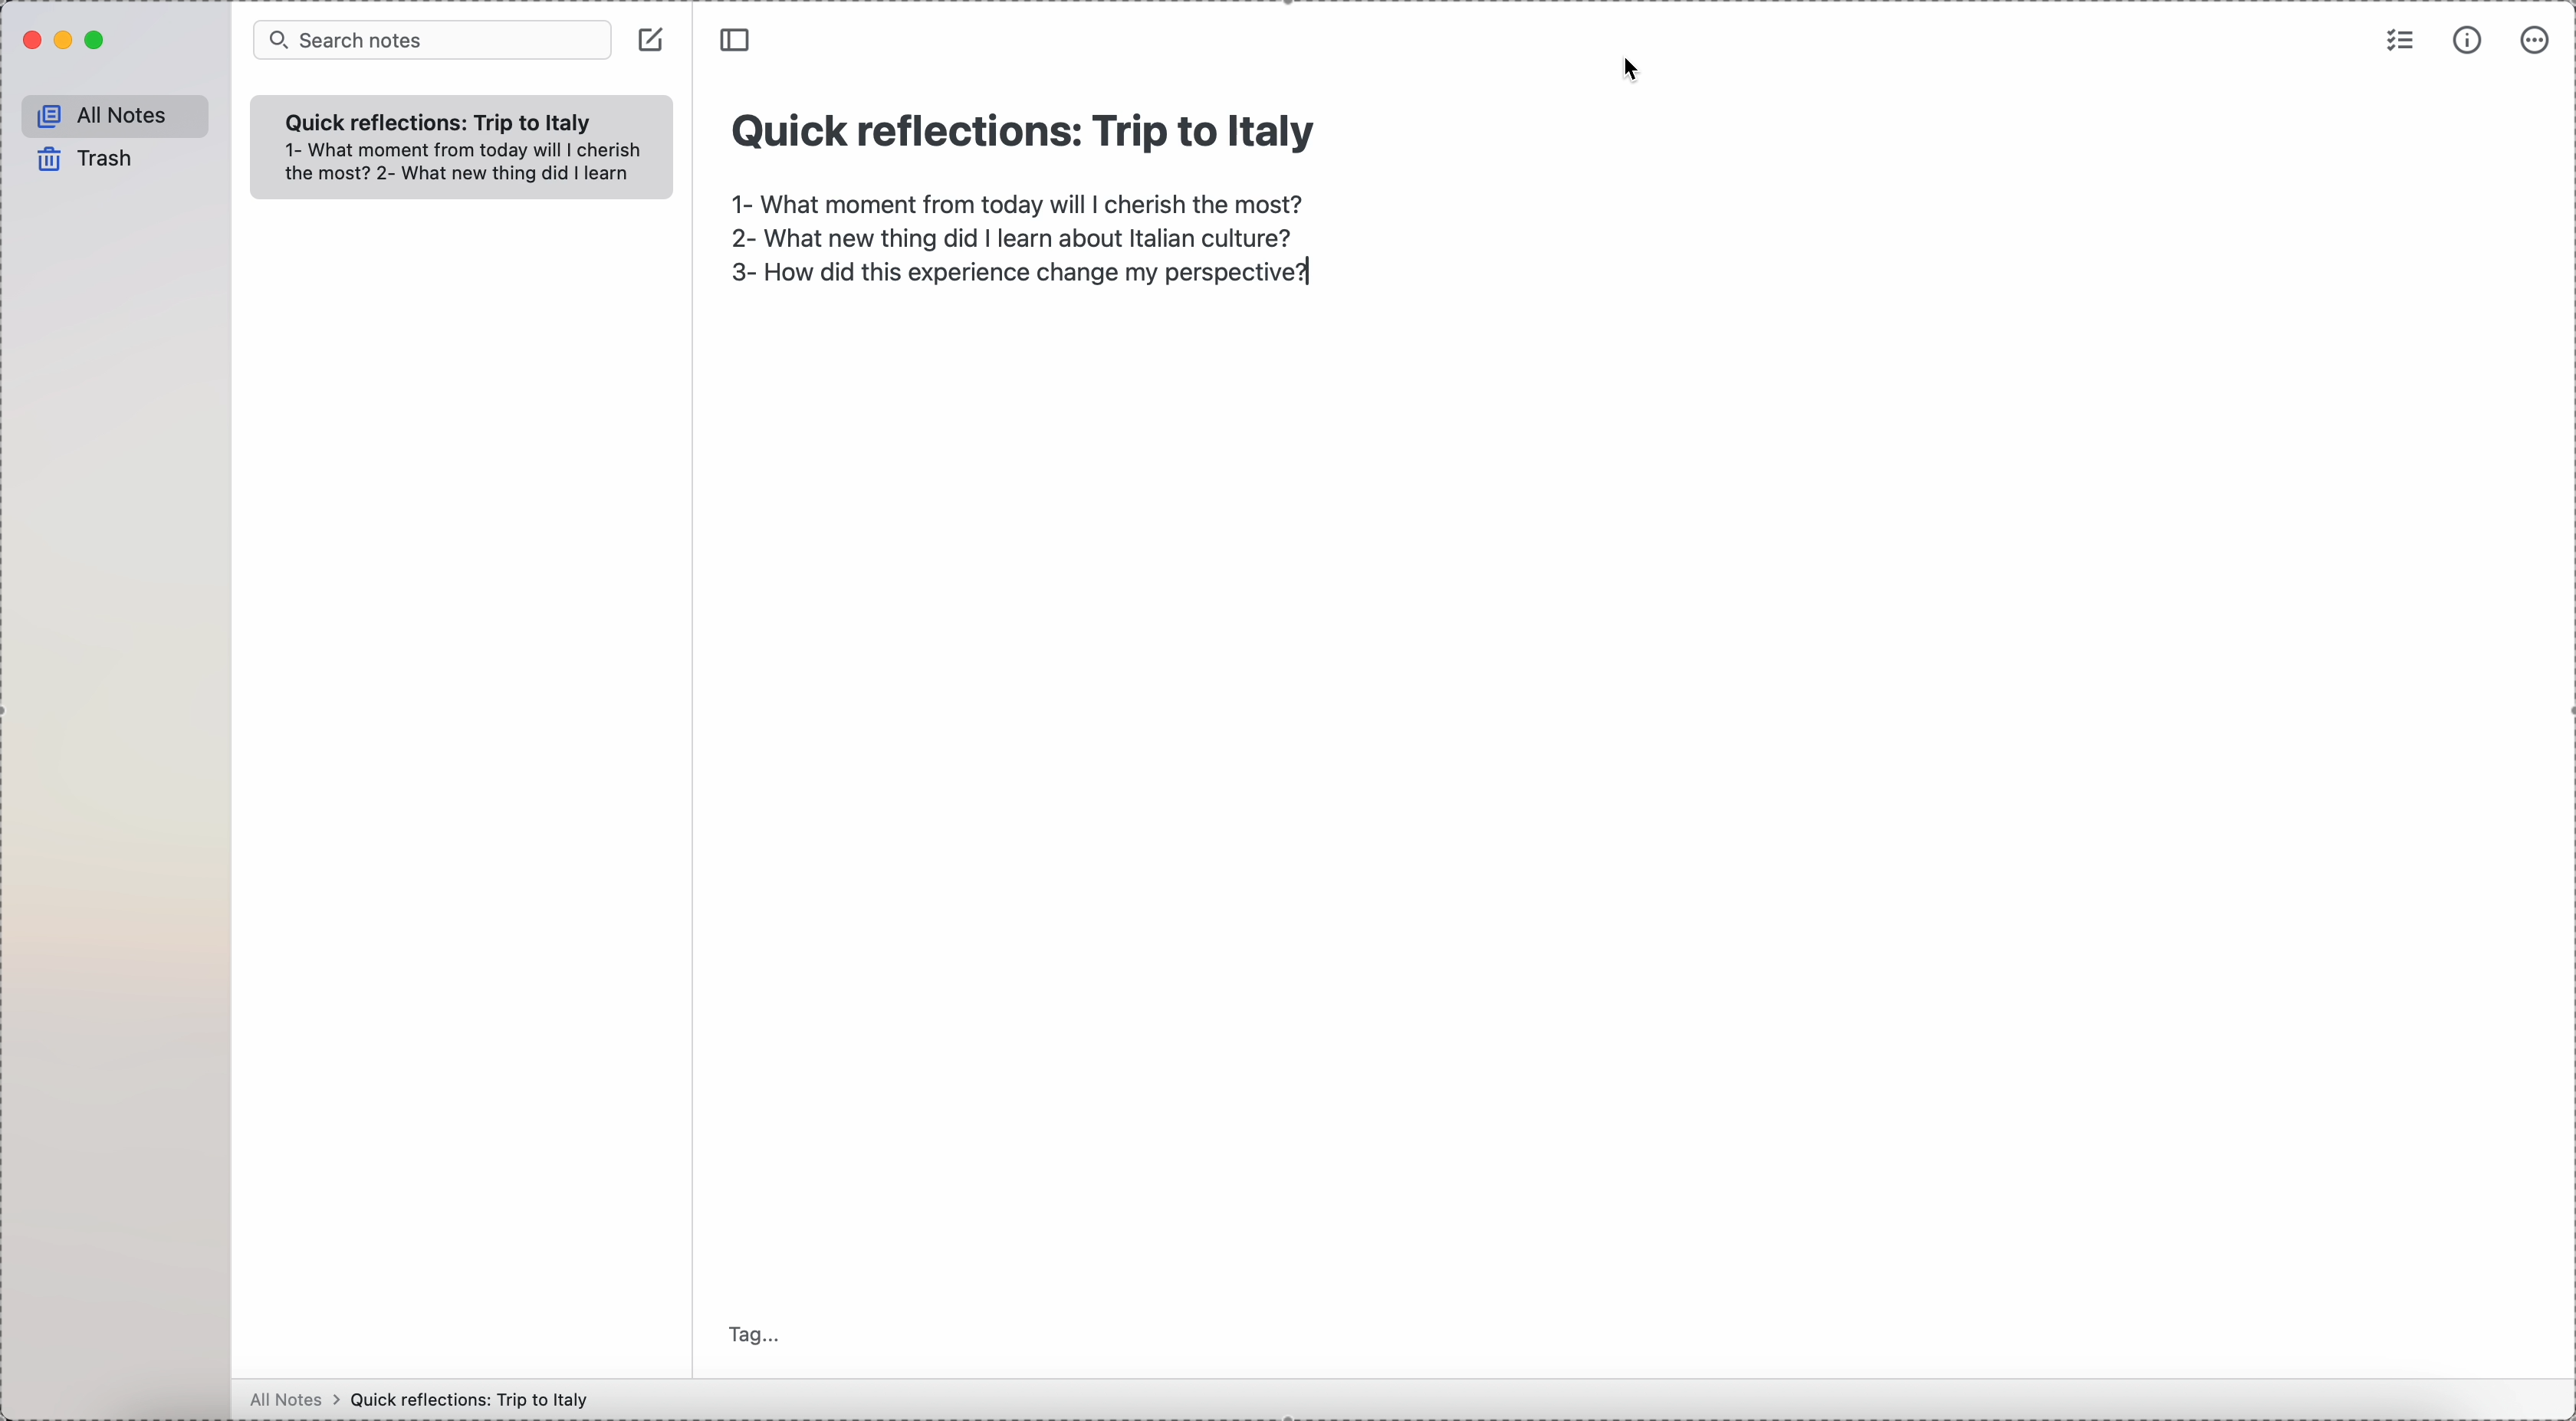  What do you see at coordinates (66, 42) in the screenshot?
I see `minimize` at bounding box center [66, 42].